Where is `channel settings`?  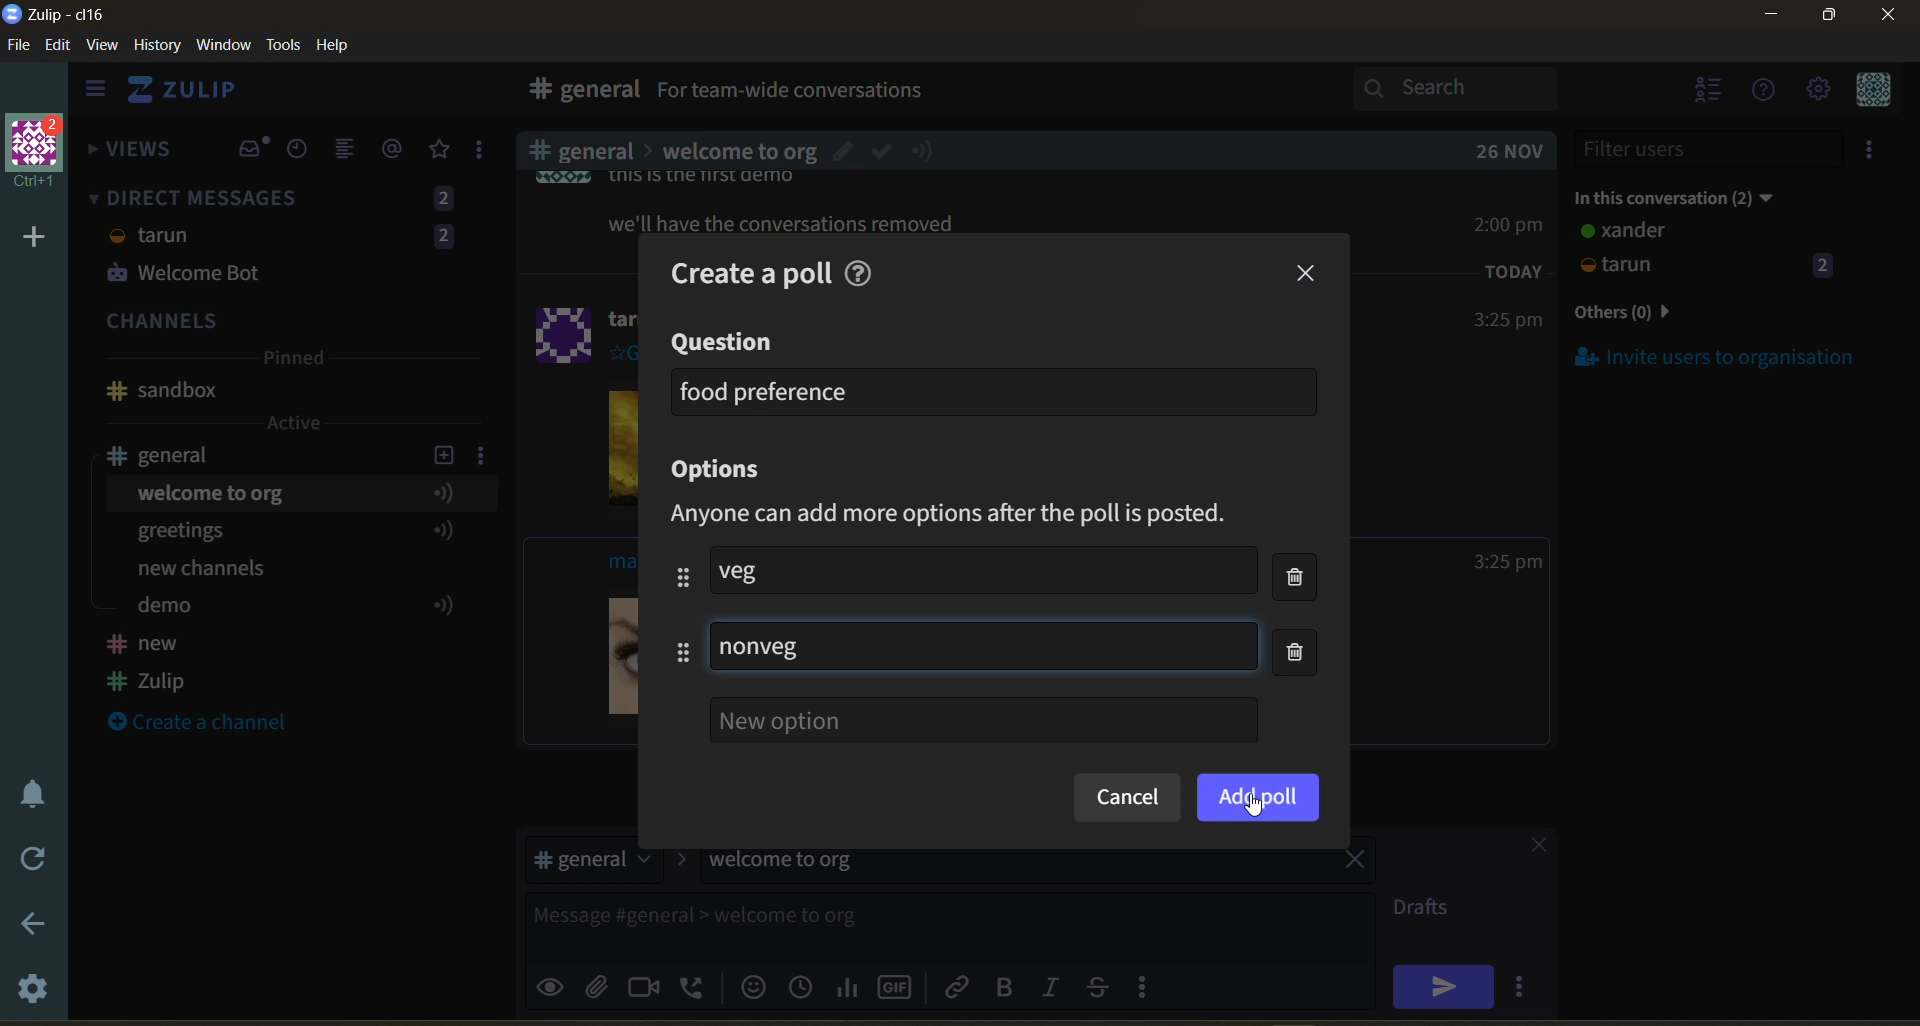
channel settings is located at coordinates (485, 454).